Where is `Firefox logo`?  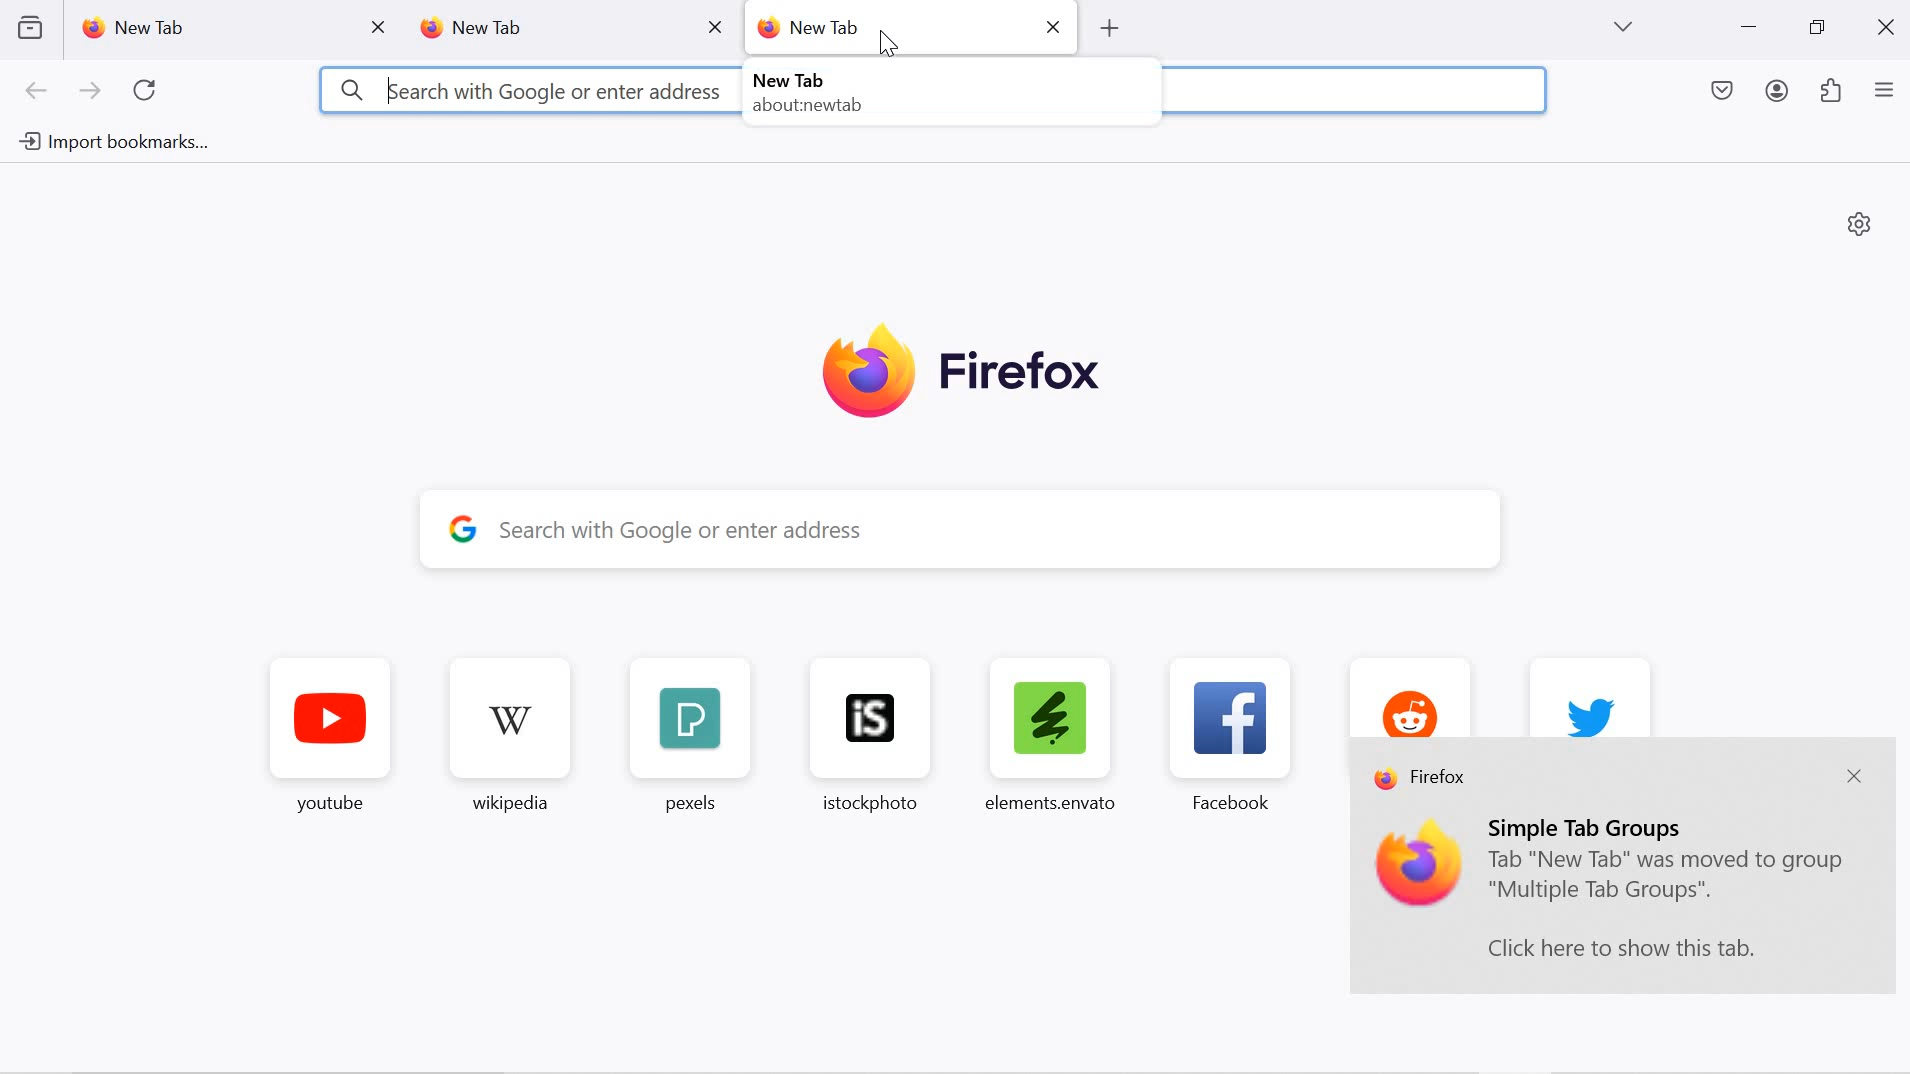 Firefox logo is located at coordinates (961, 374).